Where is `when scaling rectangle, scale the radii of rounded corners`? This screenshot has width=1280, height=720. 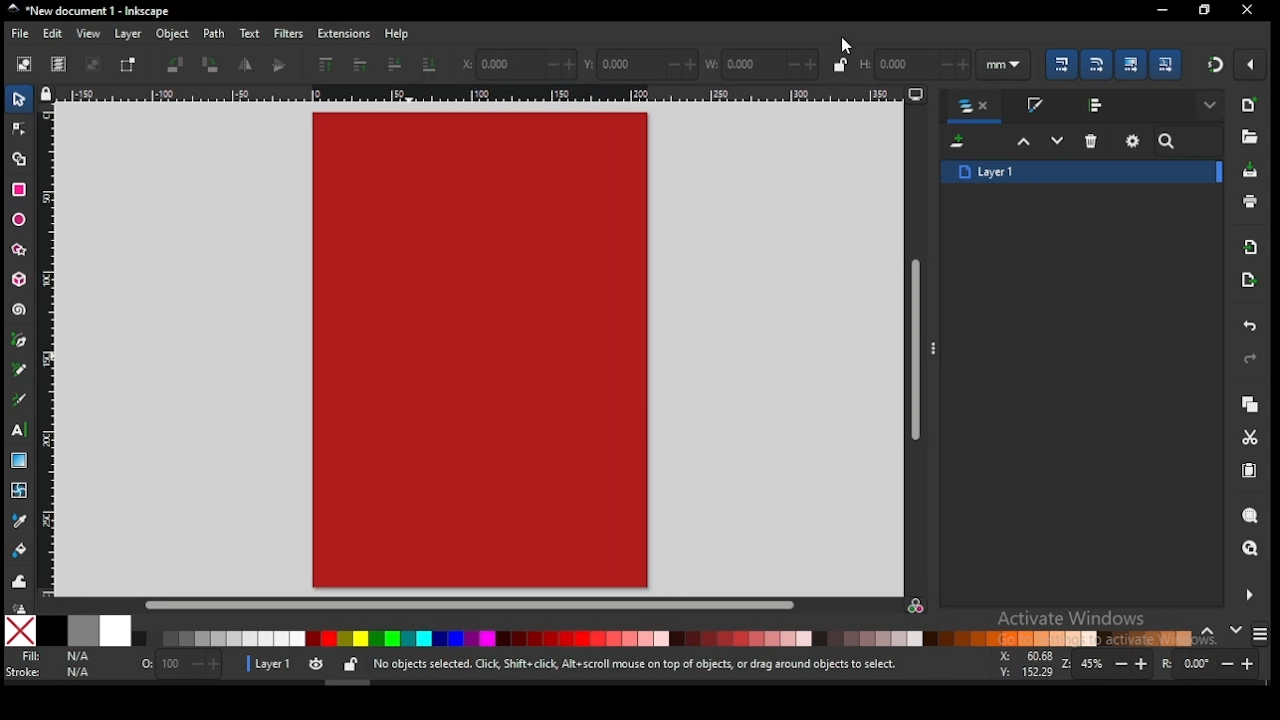 when scaling rectangle, scale the radii of rounded corners is located at coordinates (1095, 64).